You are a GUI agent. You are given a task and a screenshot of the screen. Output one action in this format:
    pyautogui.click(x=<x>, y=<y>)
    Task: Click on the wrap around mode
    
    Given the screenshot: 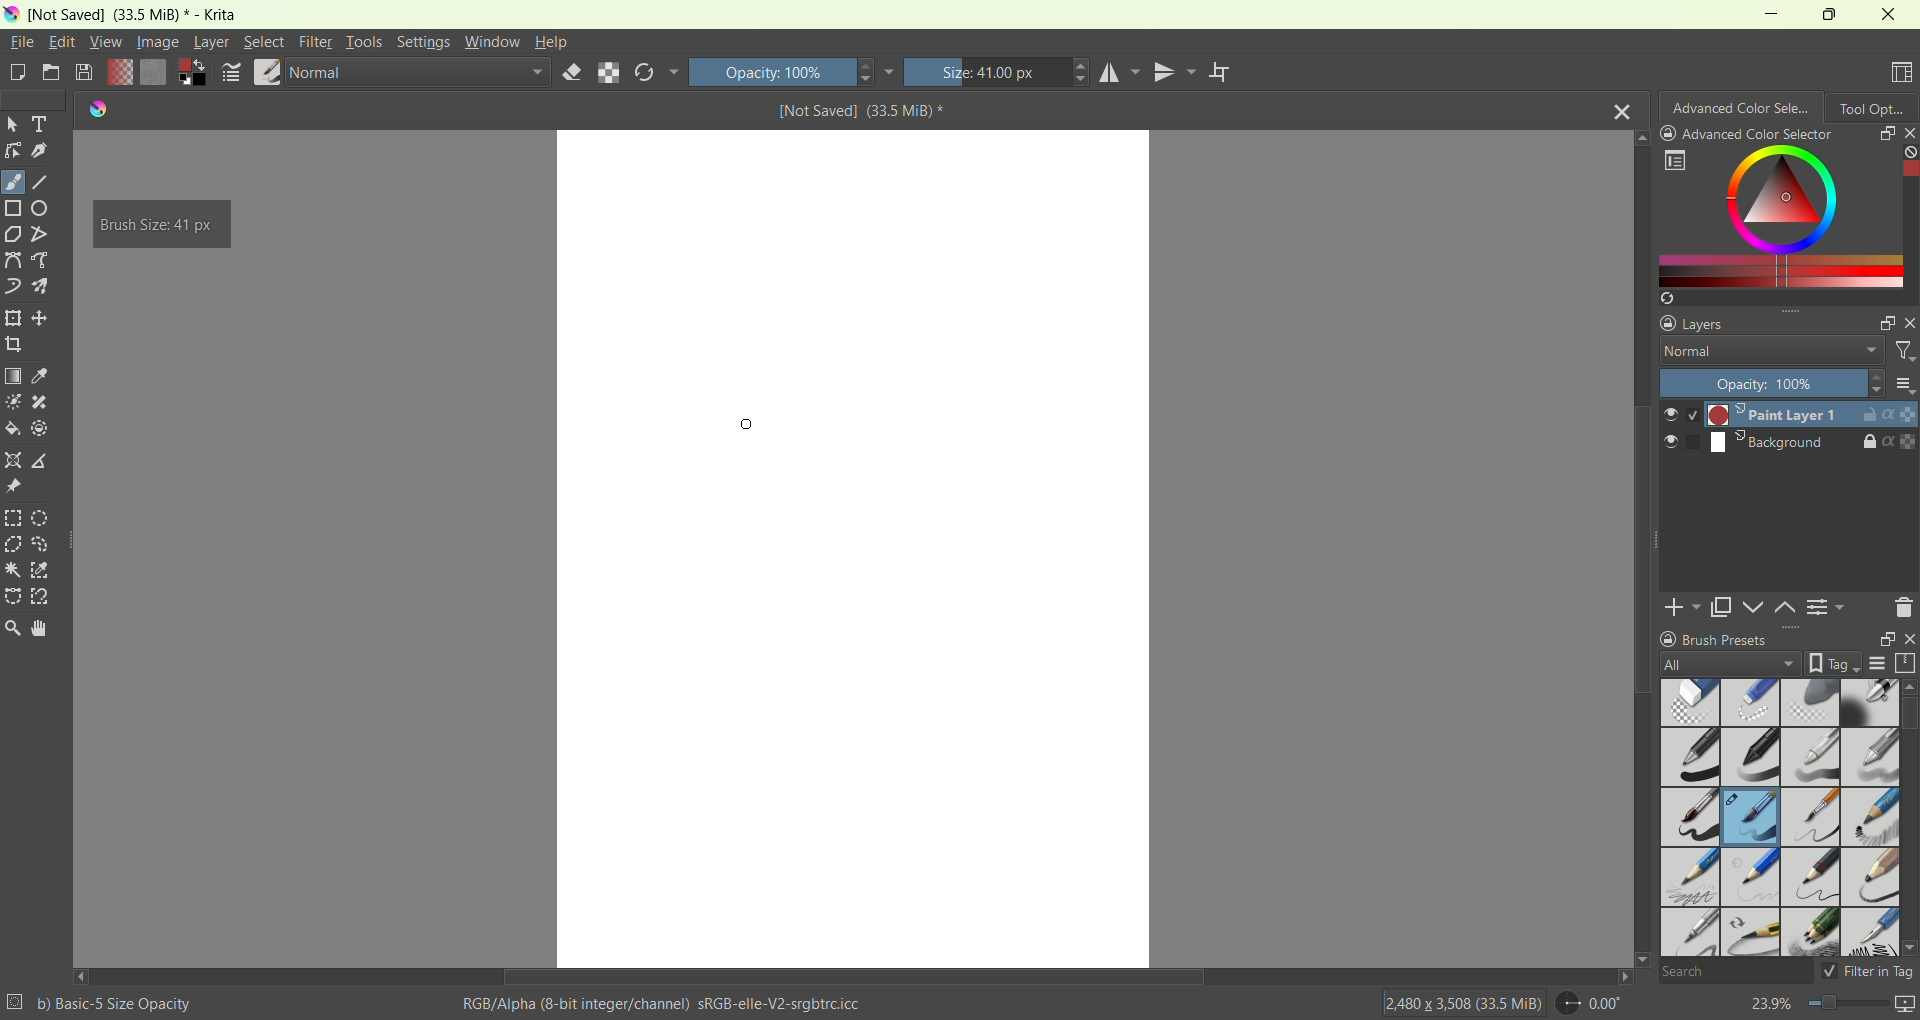 What is the action you would take?
    pyautogui.click(x=1221, y=73)
    